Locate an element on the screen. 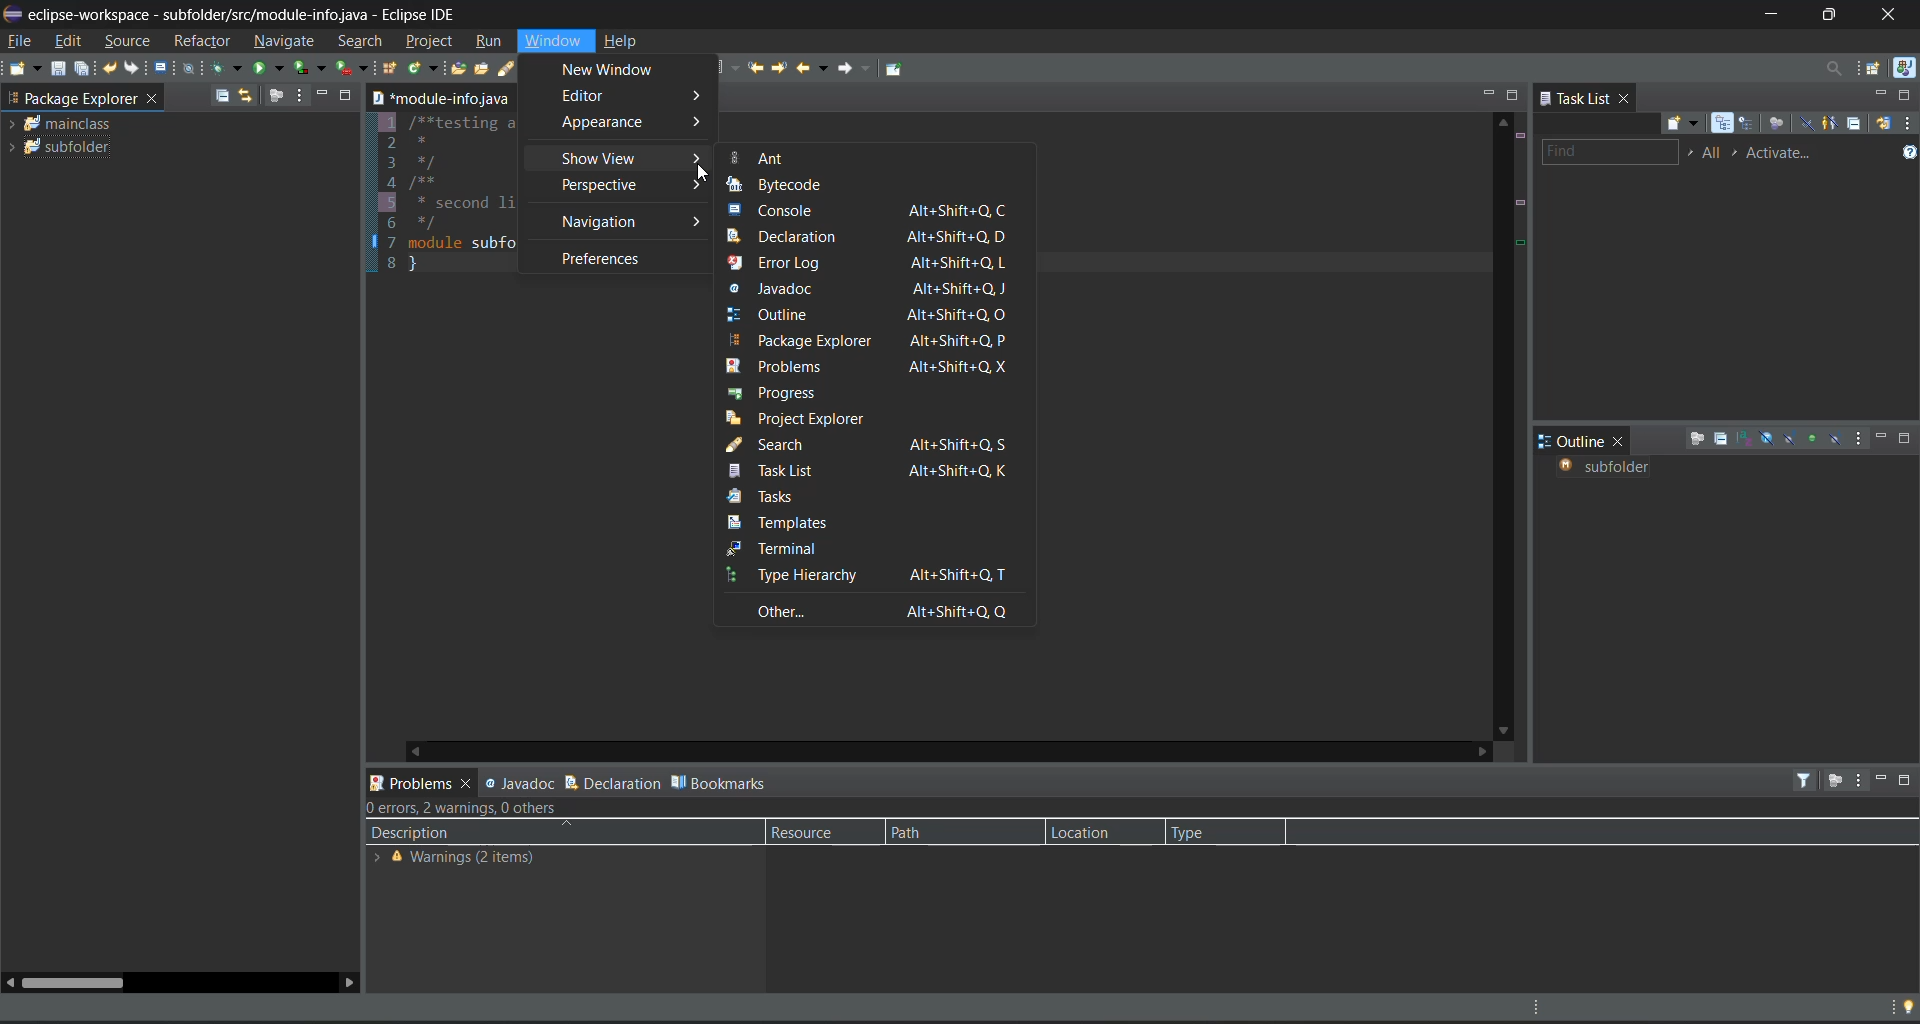 The image size is (1920, 1024). resource is located at coordinates (818, 832).